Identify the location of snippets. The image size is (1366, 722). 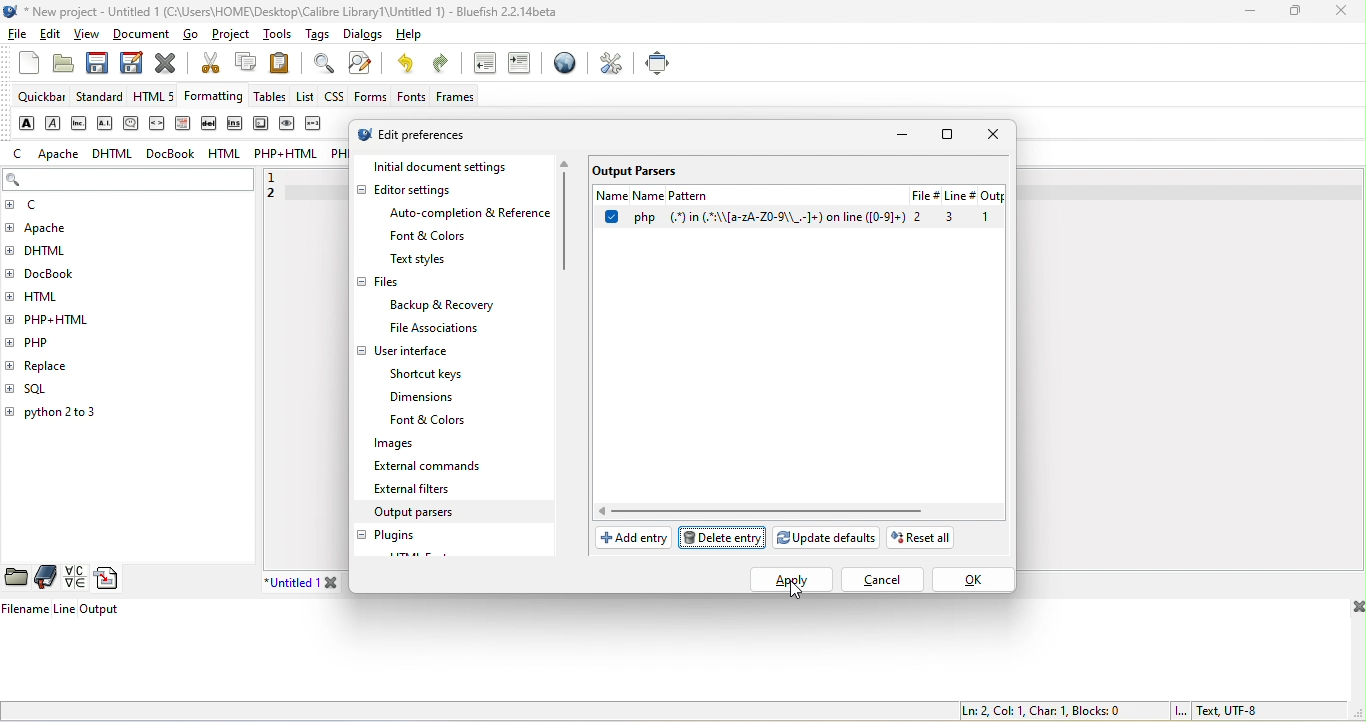
(111, 579).